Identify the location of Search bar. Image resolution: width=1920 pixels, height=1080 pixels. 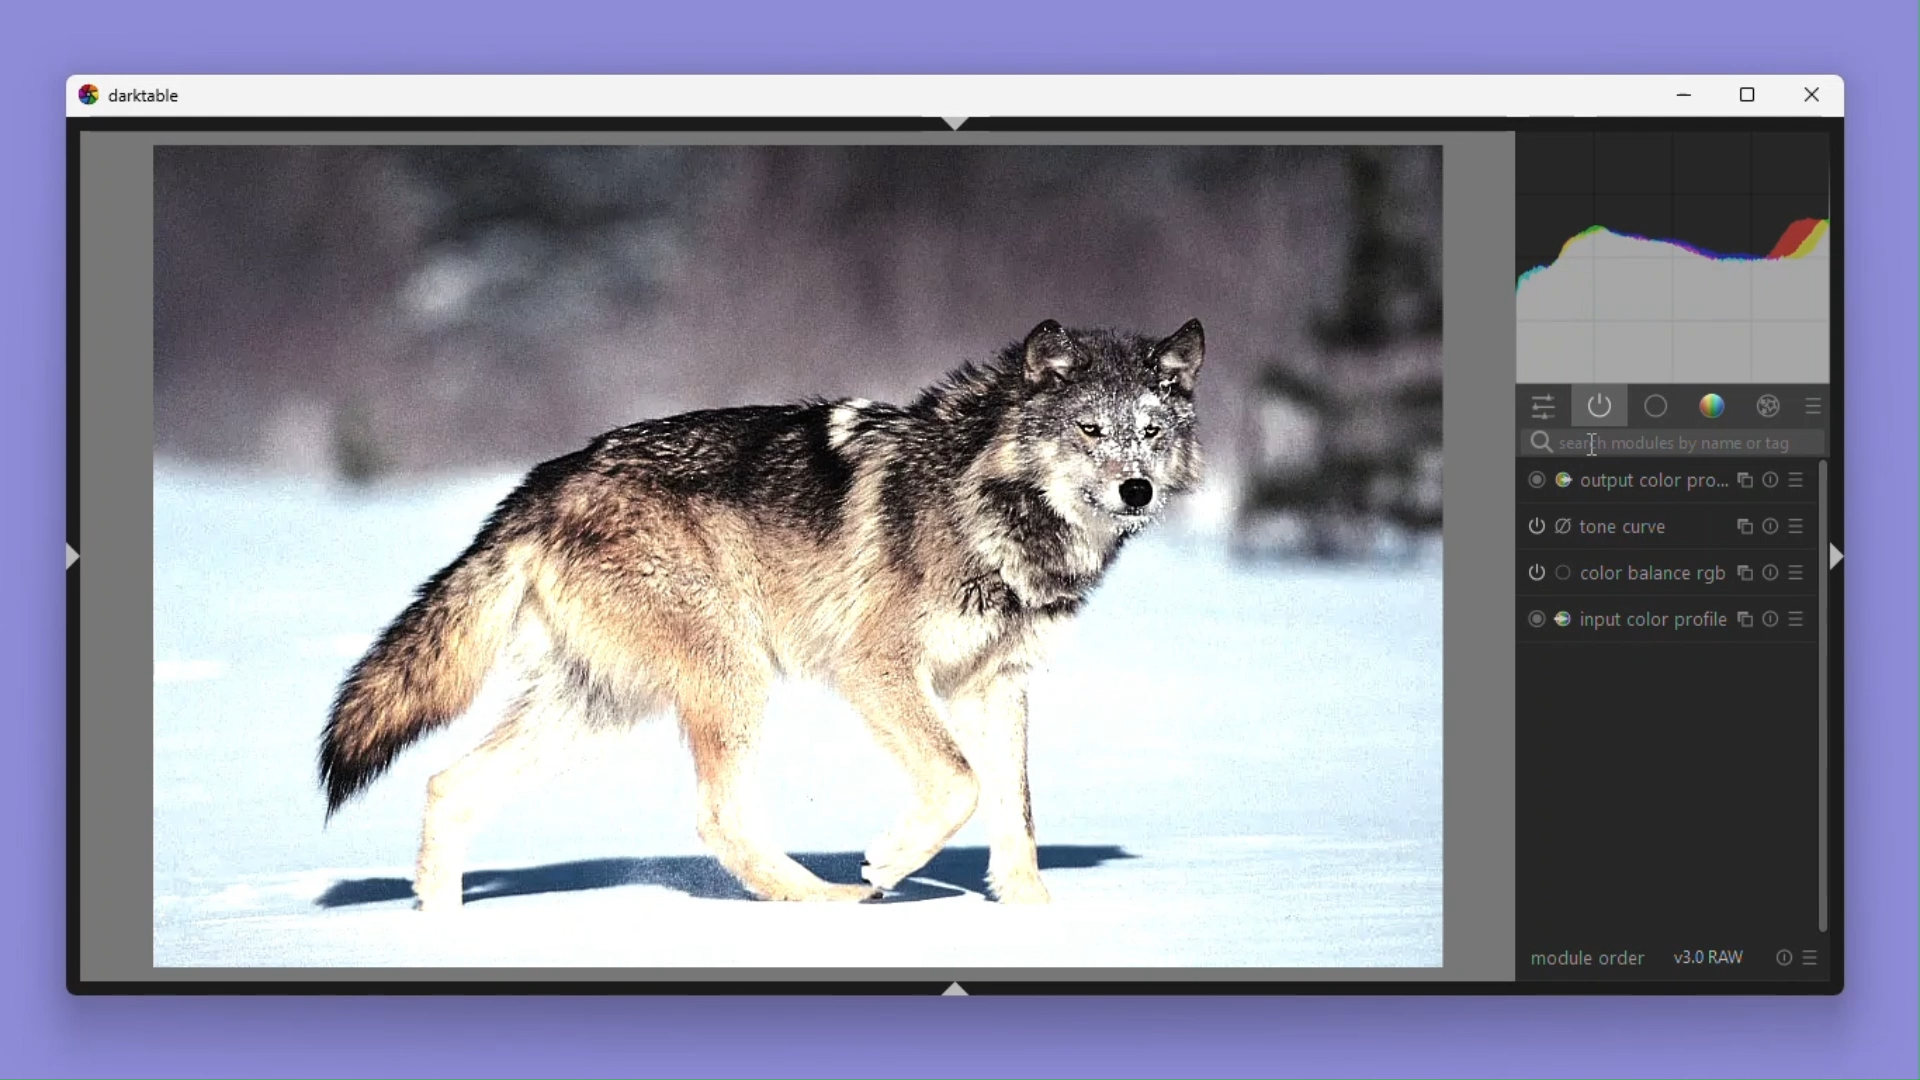
(1675, 444).